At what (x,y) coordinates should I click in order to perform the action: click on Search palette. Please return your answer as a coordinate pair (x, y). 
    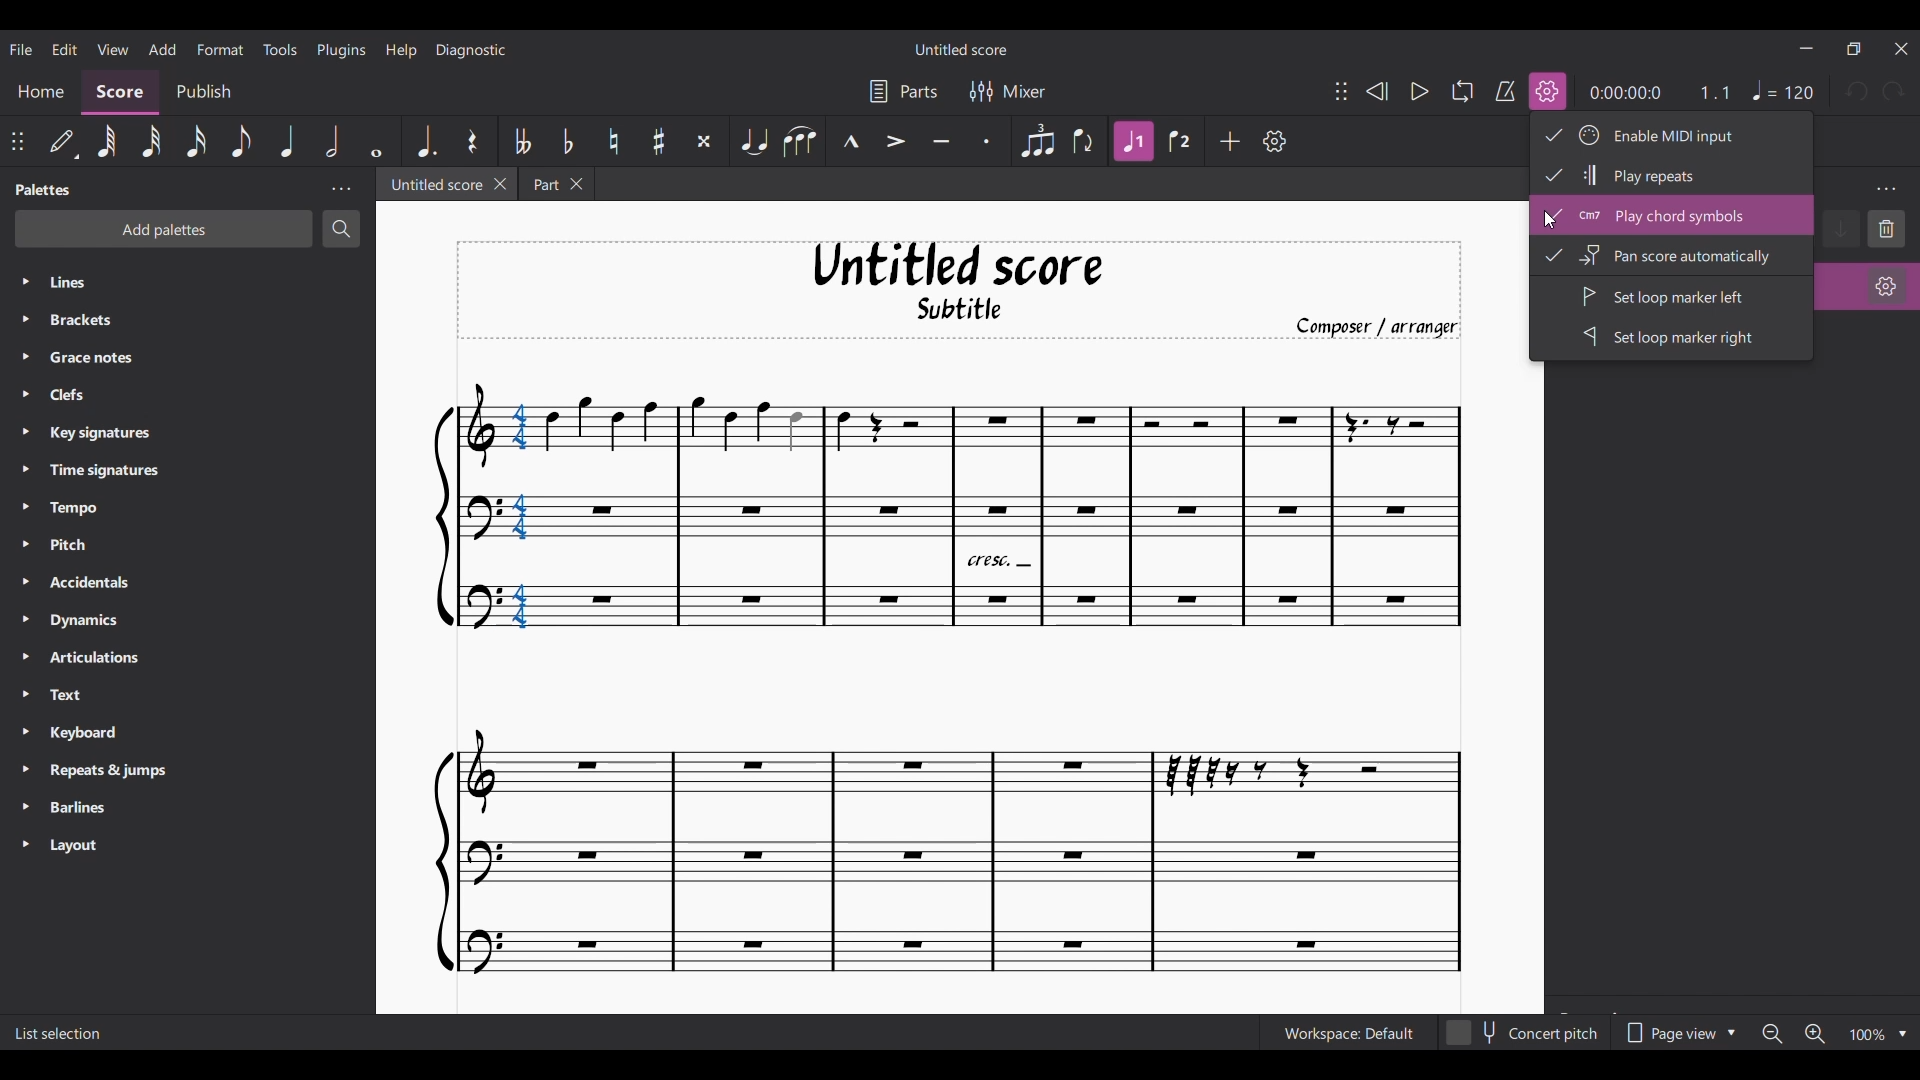
    Looking at the image, I should click on (341, 228).